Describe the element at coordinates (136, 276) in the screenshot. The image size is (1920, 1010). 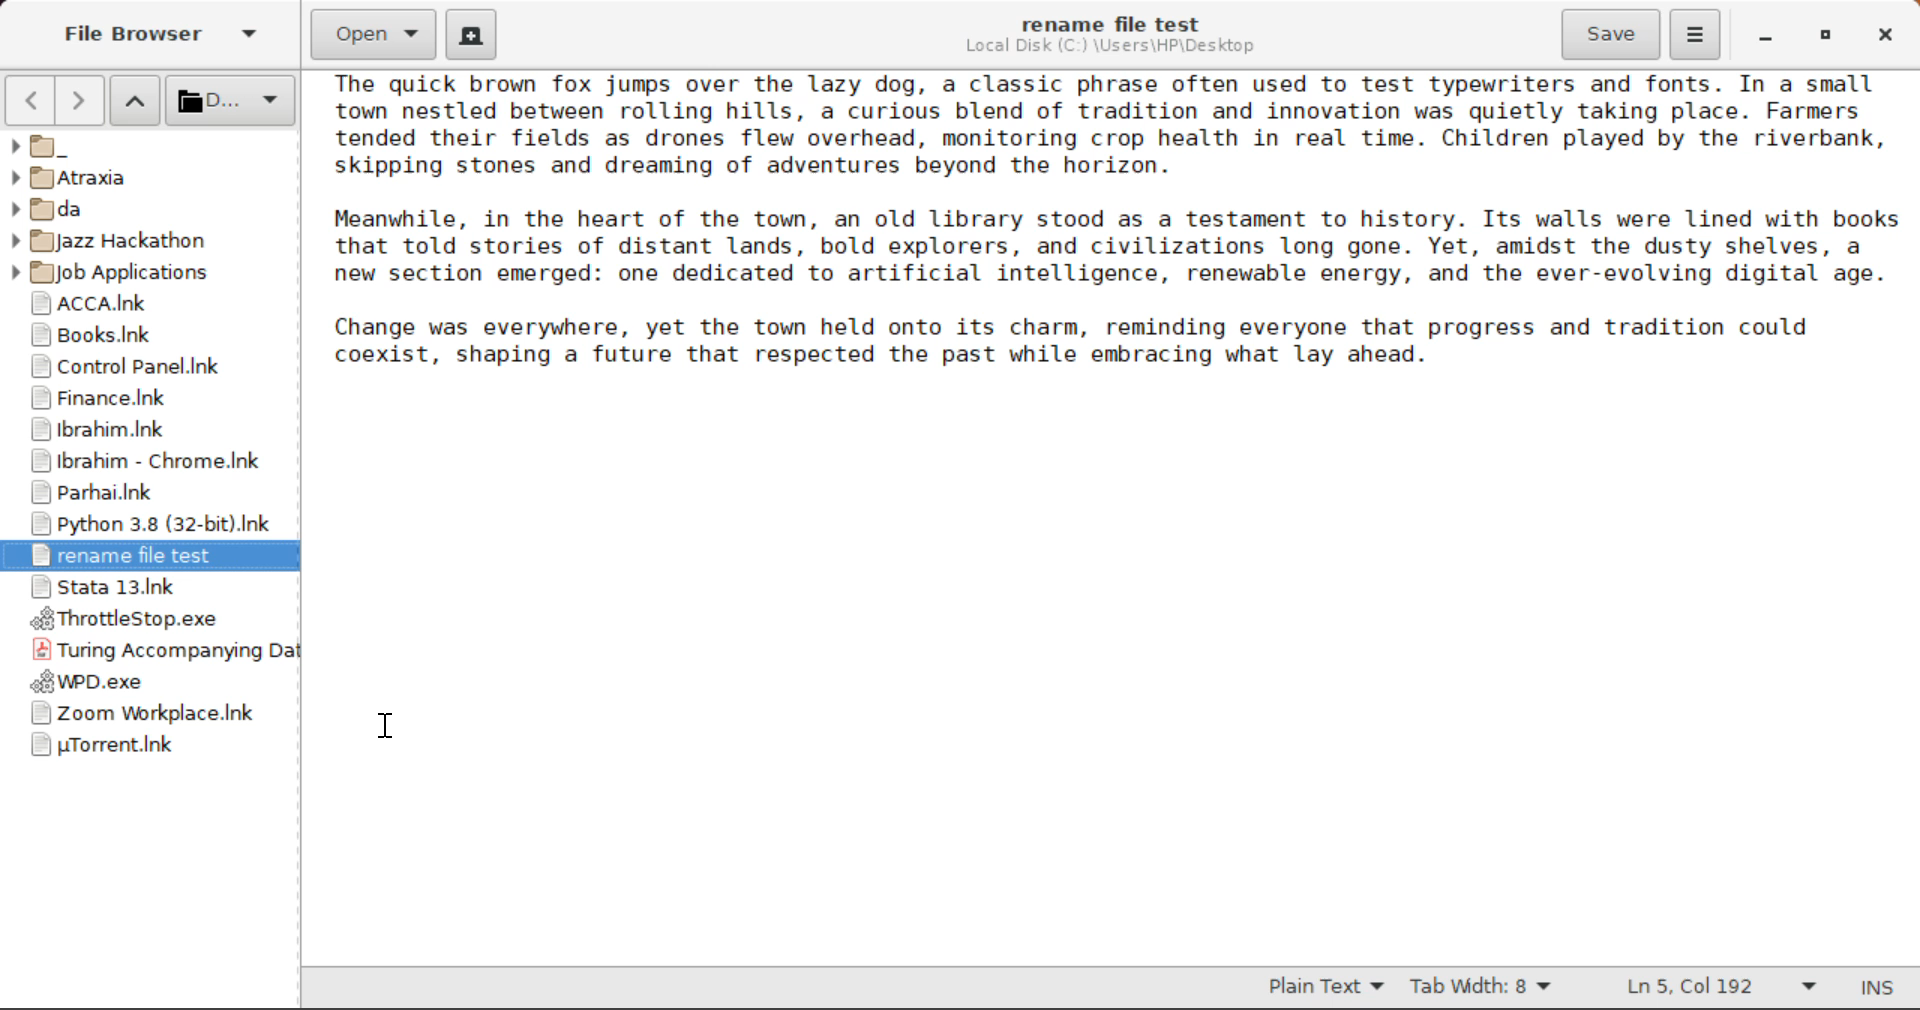
I see `Job Applications Folder` at that location.